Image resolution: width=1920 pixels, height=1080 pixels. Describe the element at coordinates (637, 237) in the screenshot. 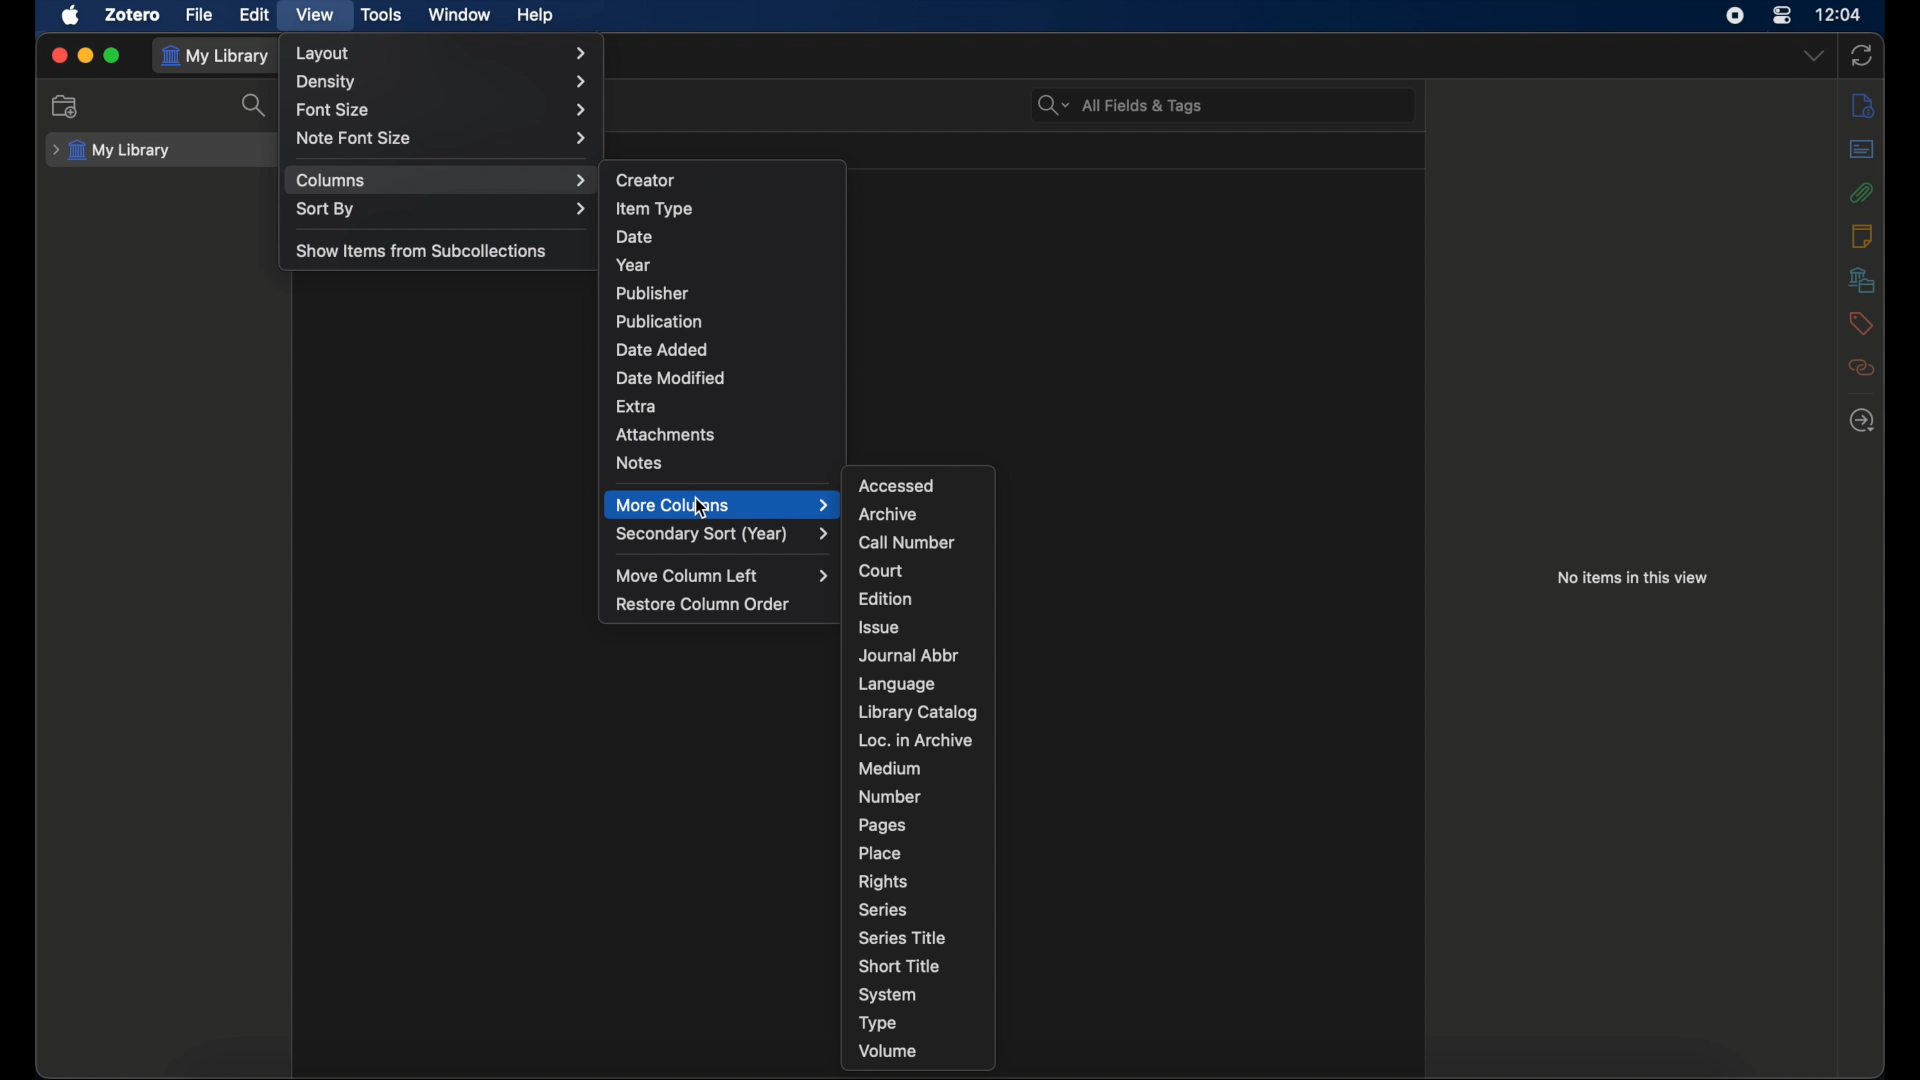

I see `date` at that location.